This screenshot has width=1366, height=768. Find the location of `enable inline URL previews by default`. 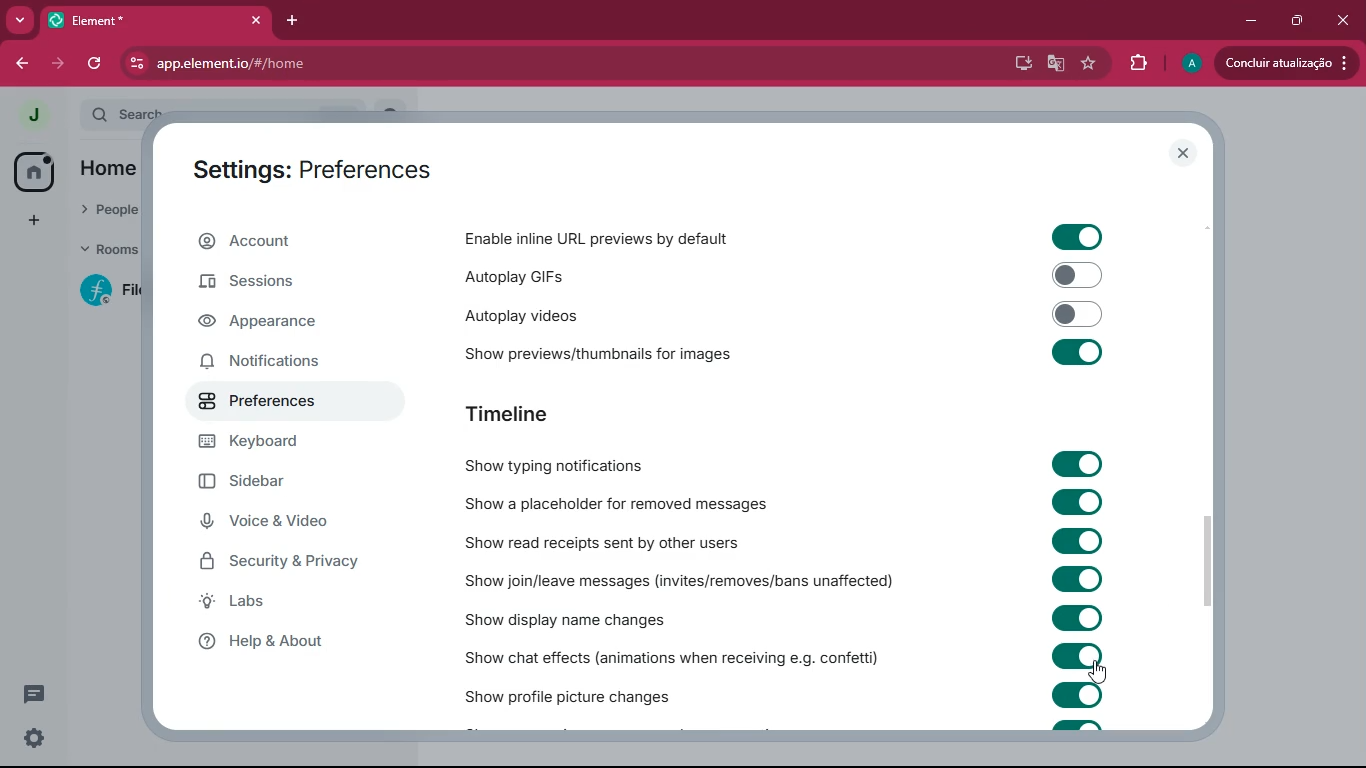

enable inline URL previews by default is located at coordinates (601, 238).